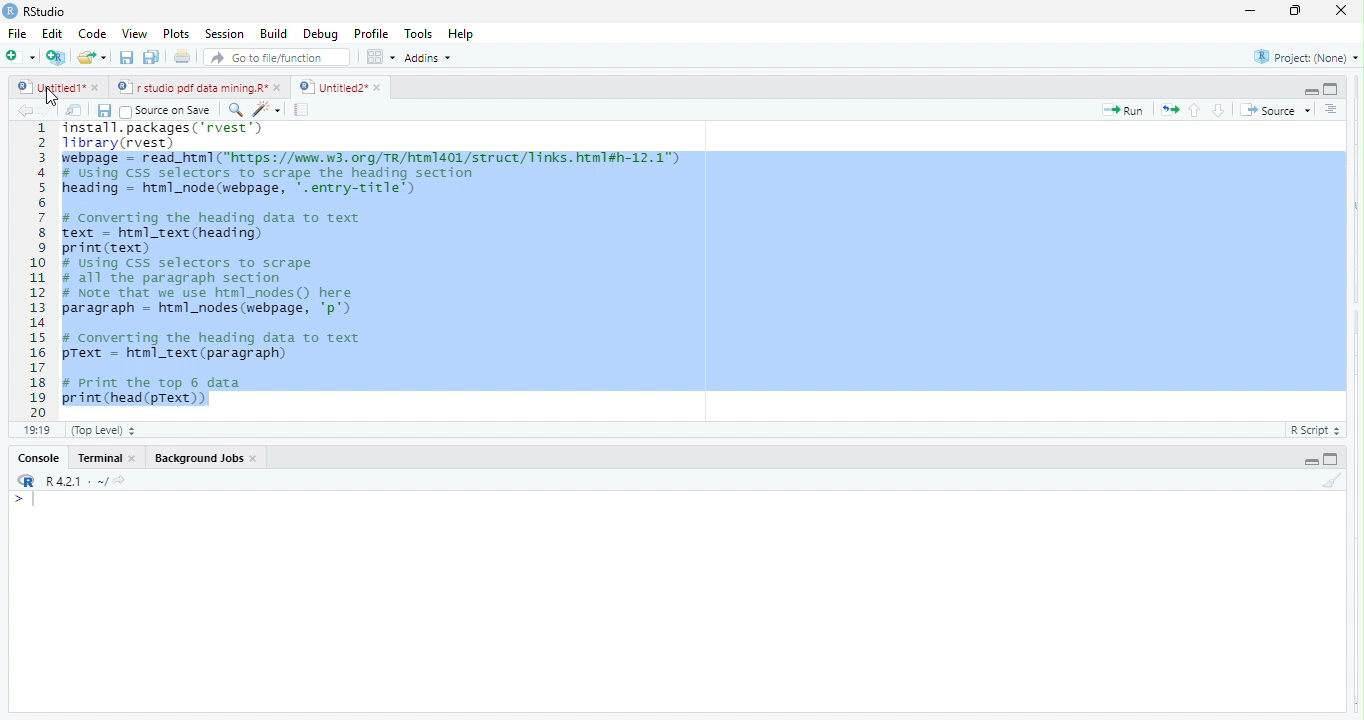  Describe the element at coordinates (1172, 110) in the screenshot. I see `re run the previous code` at that location.